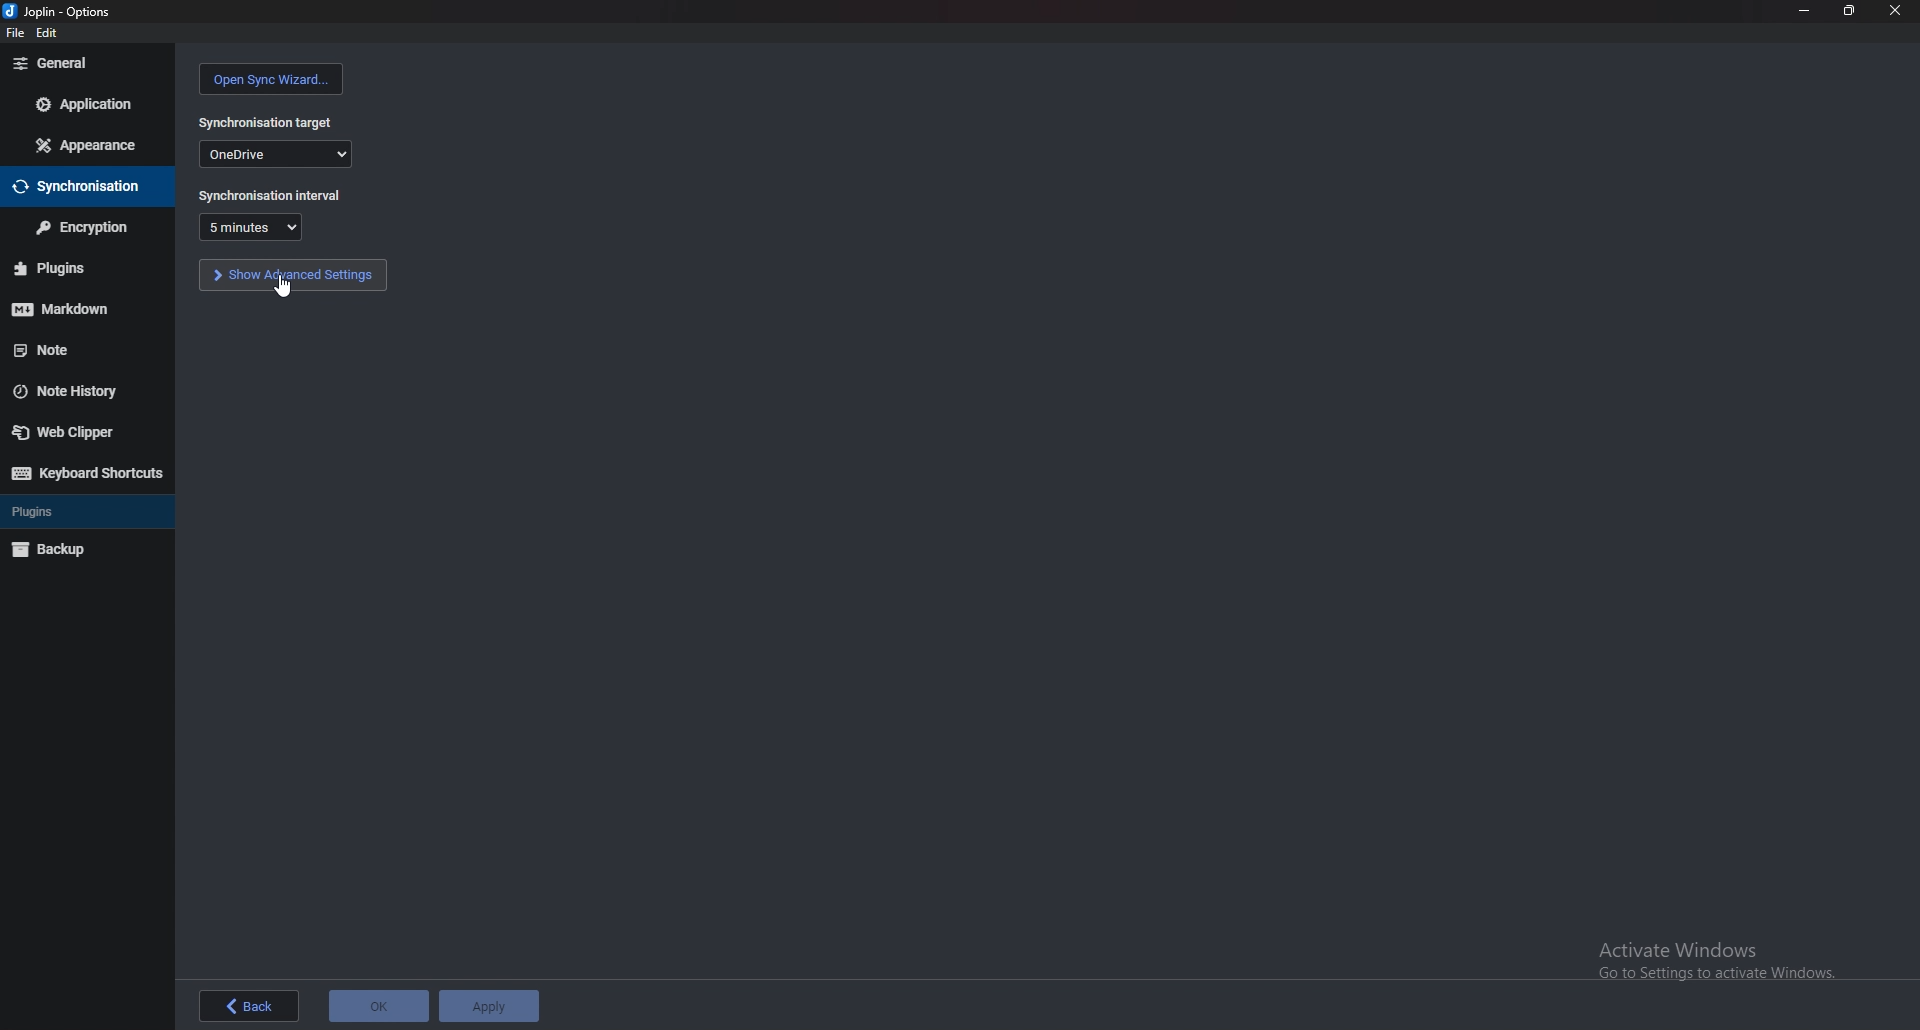 Image resolution: width=1920 pixels, height=1030 pixels. What do you see at coordinates (1893, 11) in the screenshot?
I see `close` at bounding box center [1893, 11].